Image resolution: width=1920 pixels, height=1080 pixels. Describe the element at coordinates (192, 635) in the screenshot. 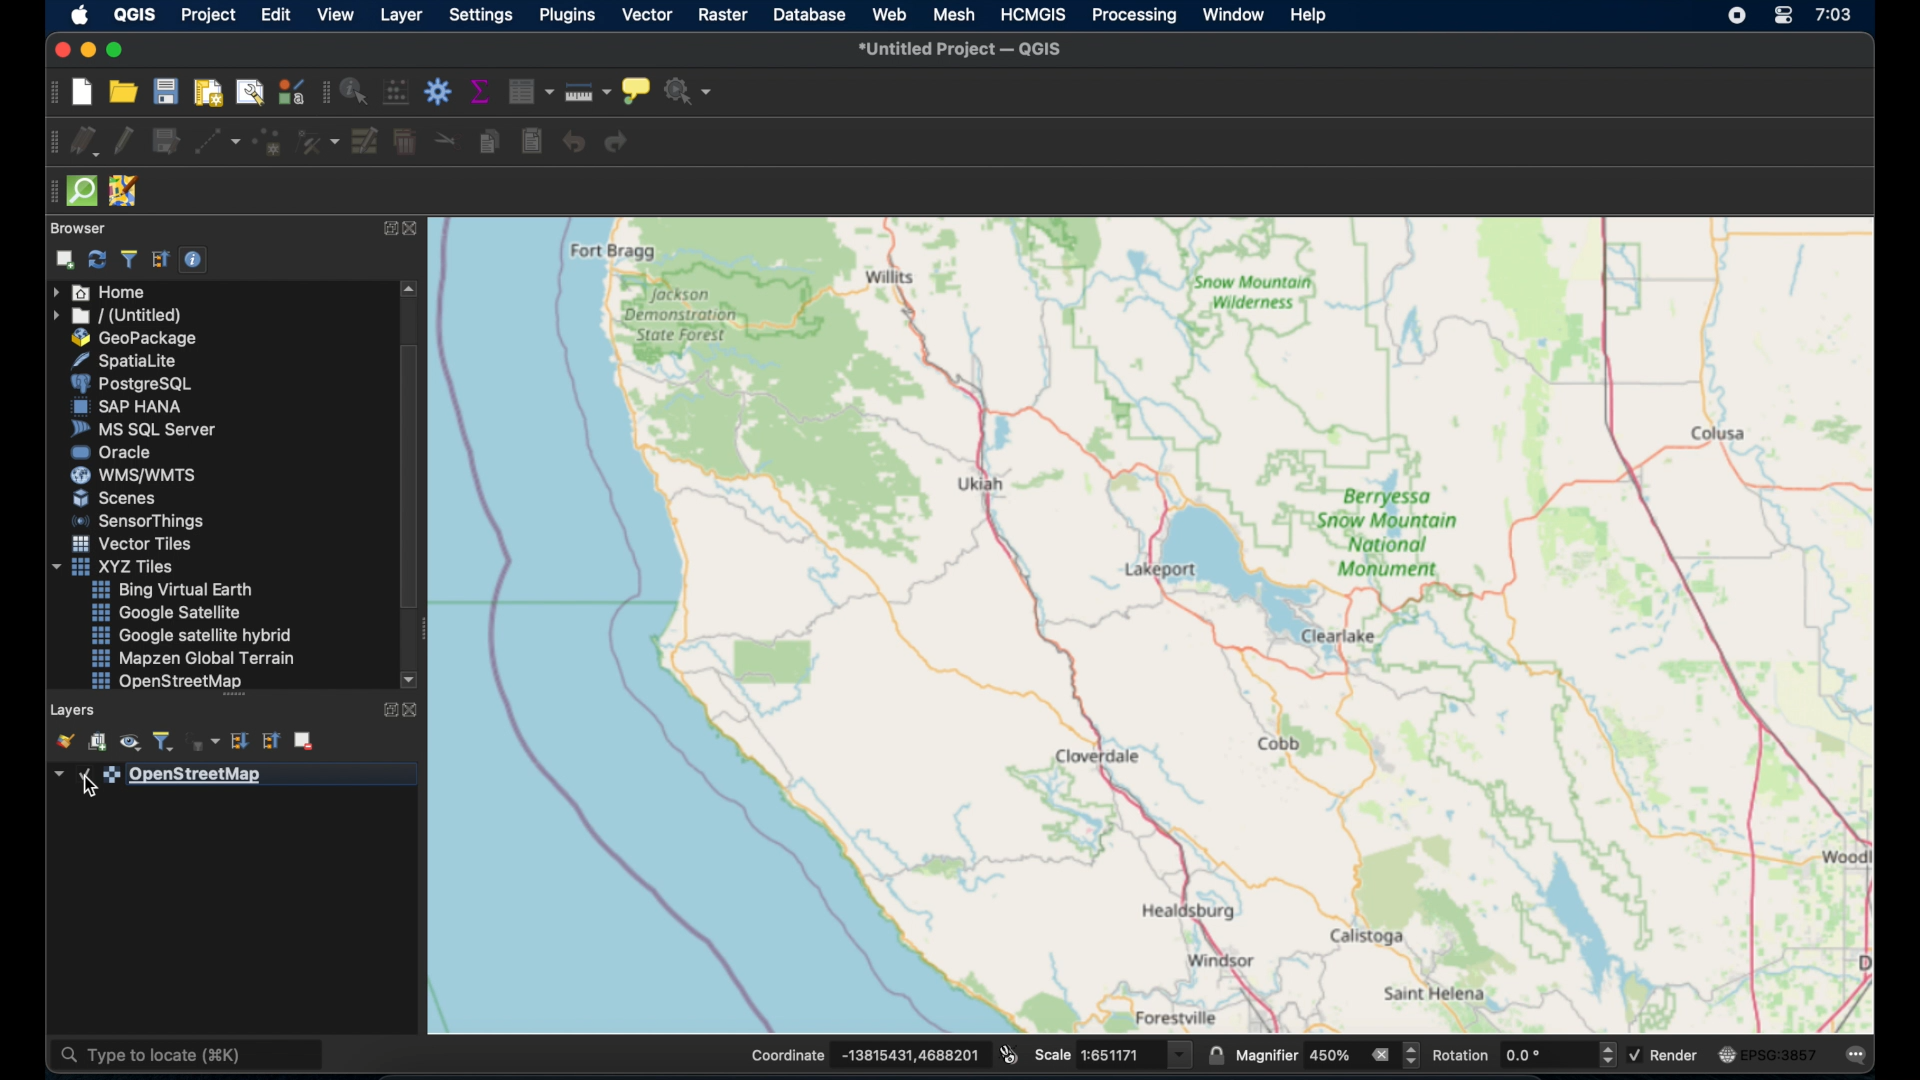

I see `google satellite hybrid` at that location.